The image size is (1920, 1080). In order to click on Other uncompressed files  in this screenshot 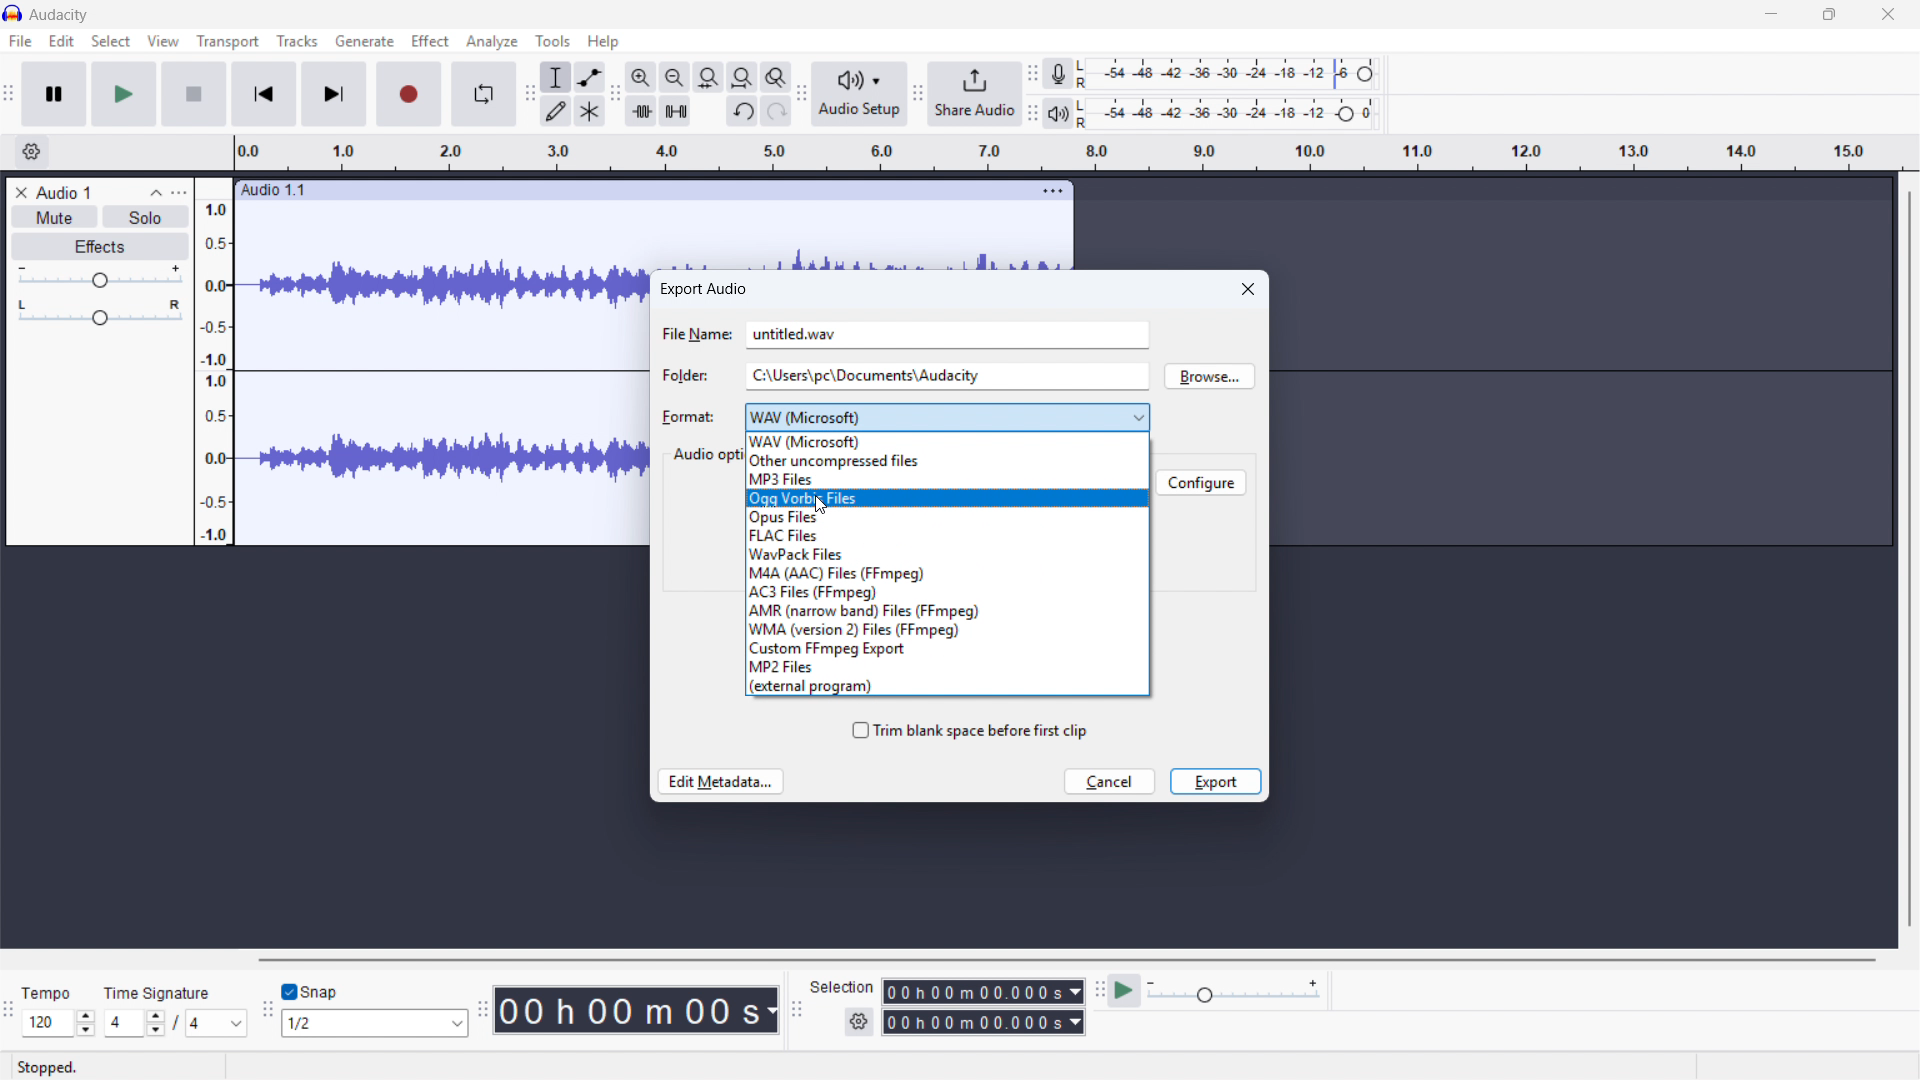, I will do `click(948, 459)`.